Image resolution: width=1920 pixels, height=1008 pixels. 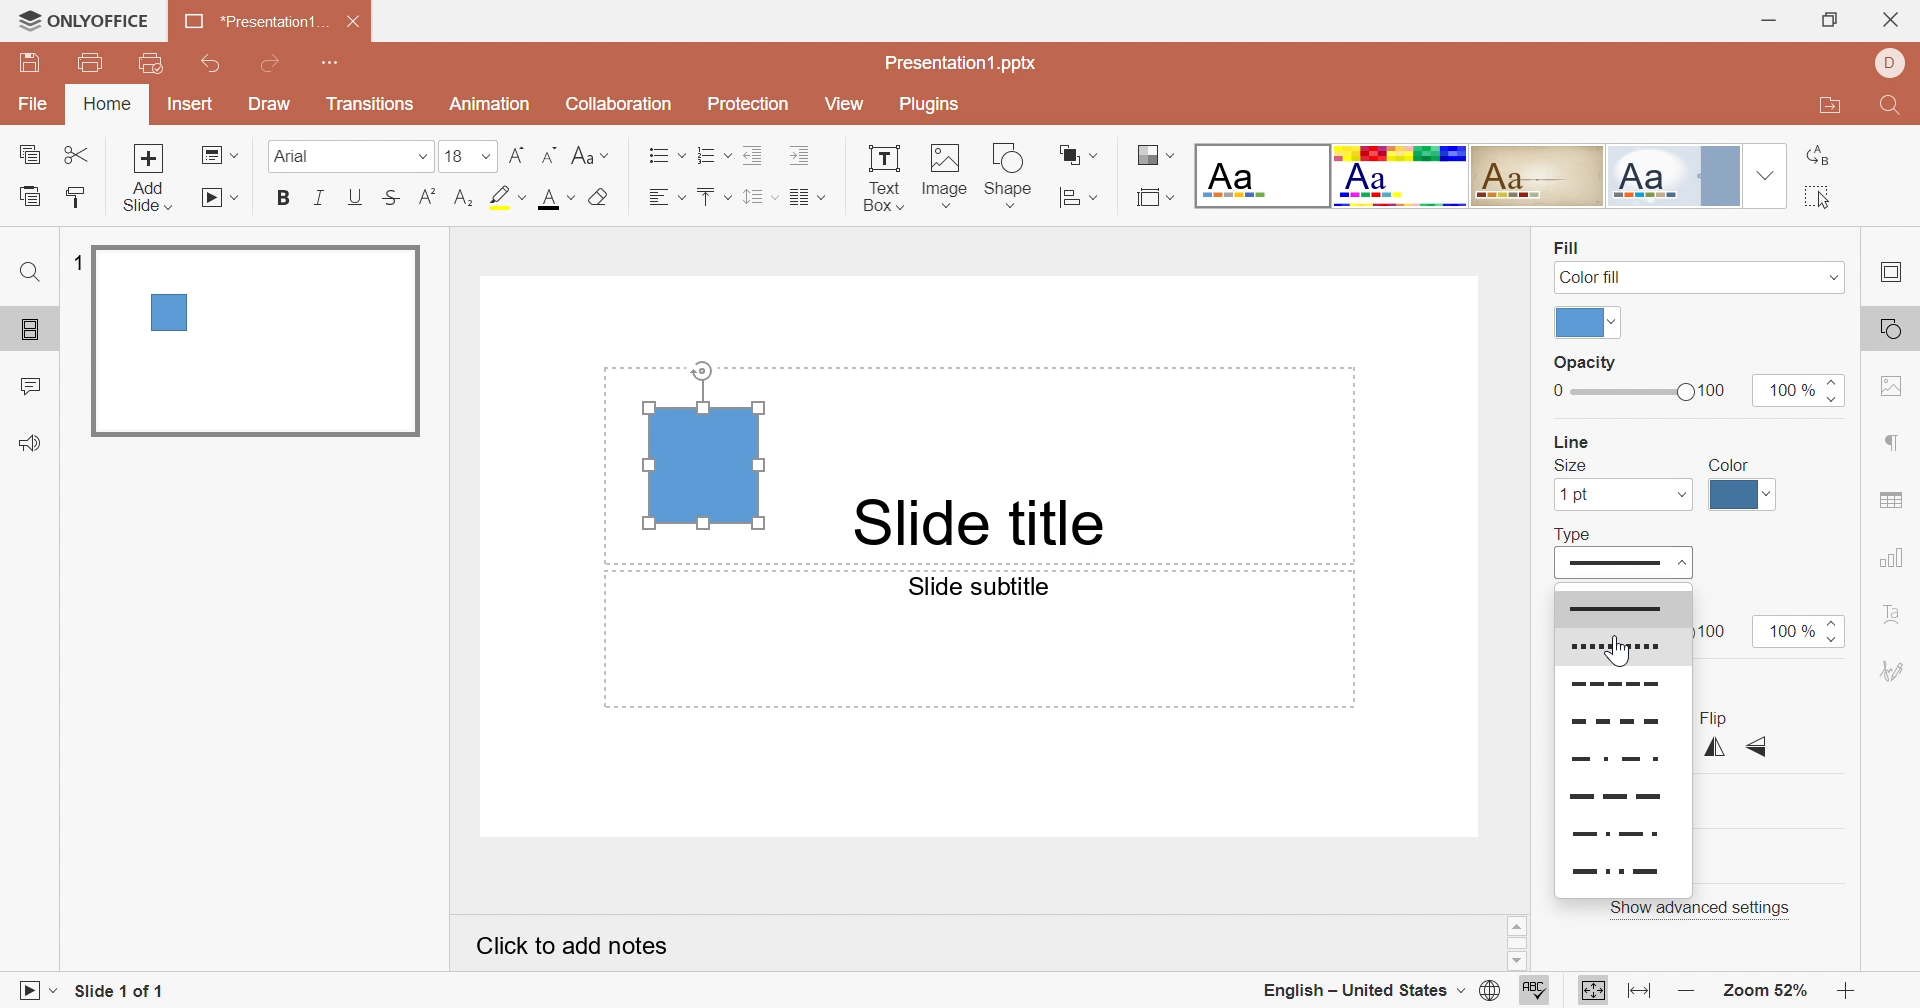 What do you see at coordinates (1619, 759) in the screenshot?
I see `Line` at bounding box center [1619, 759].